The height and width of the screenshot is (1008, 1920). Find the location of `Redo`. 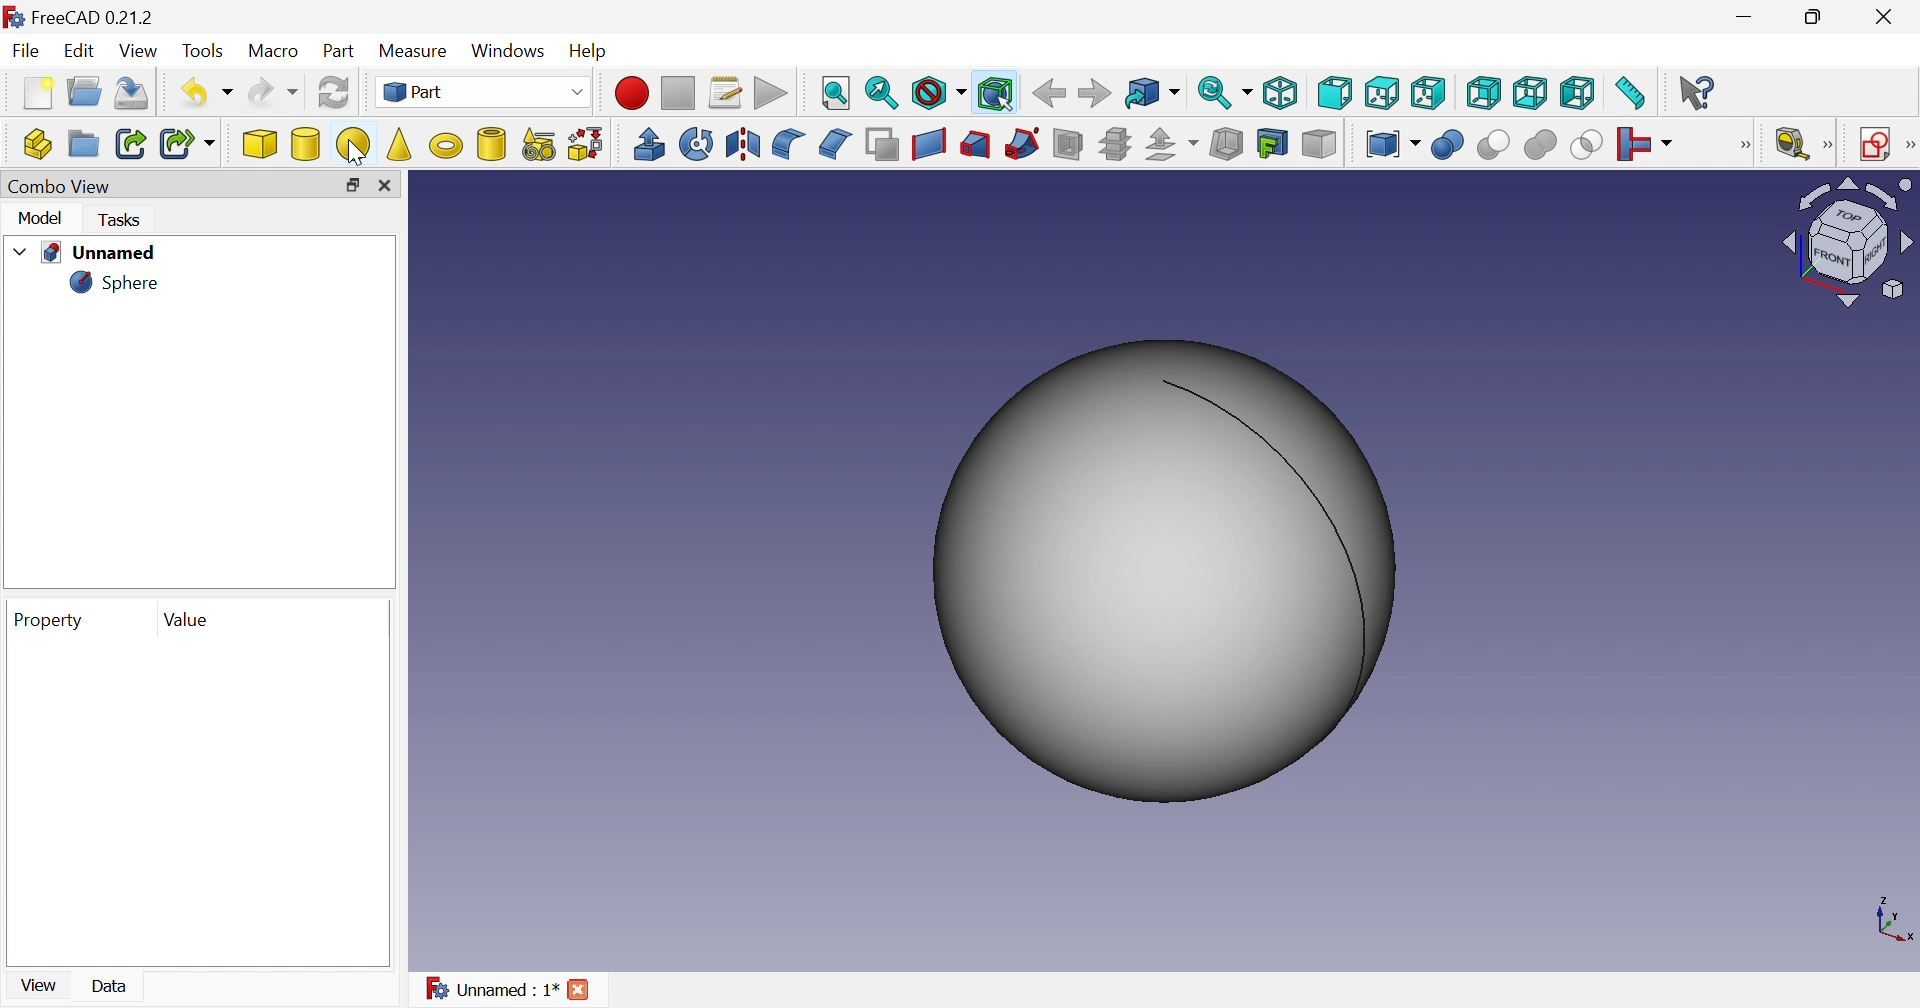

Redo is located at coordinates (273, 91).